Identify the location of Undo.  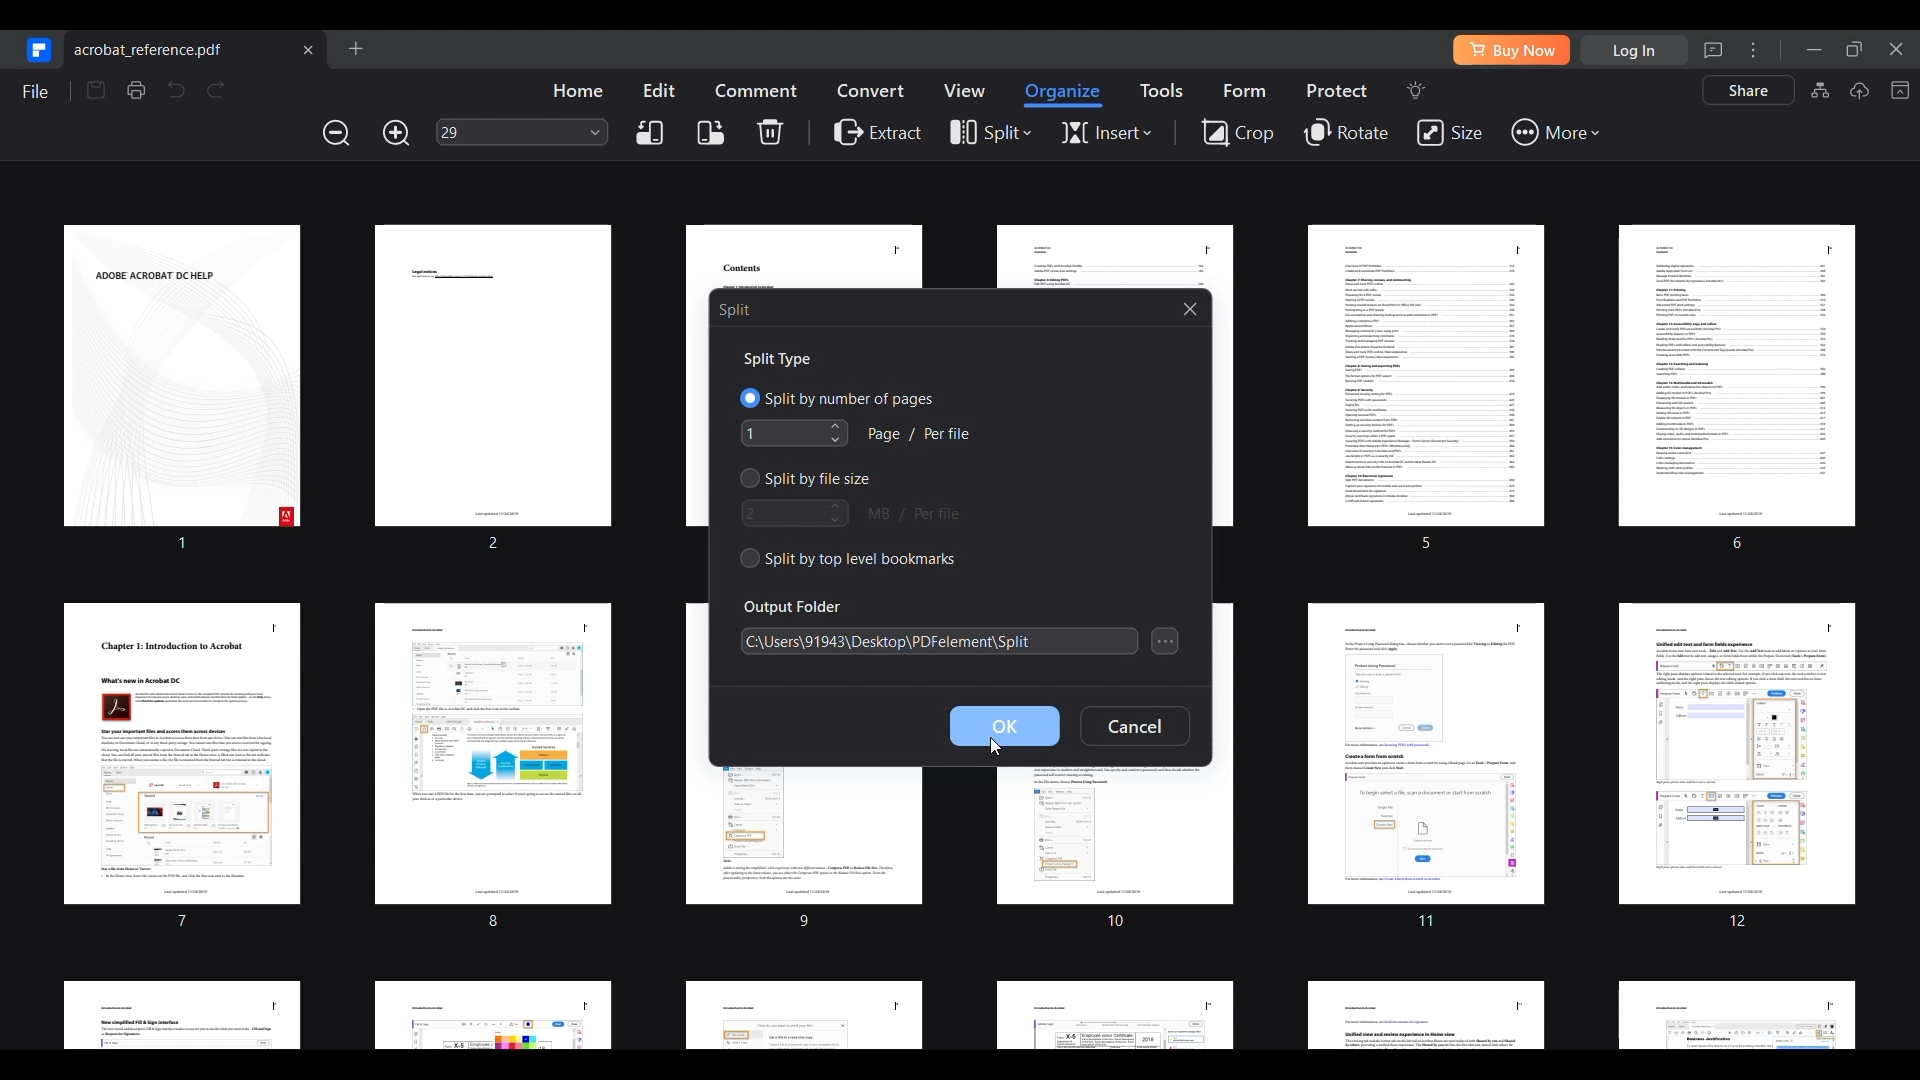
(175, 89).